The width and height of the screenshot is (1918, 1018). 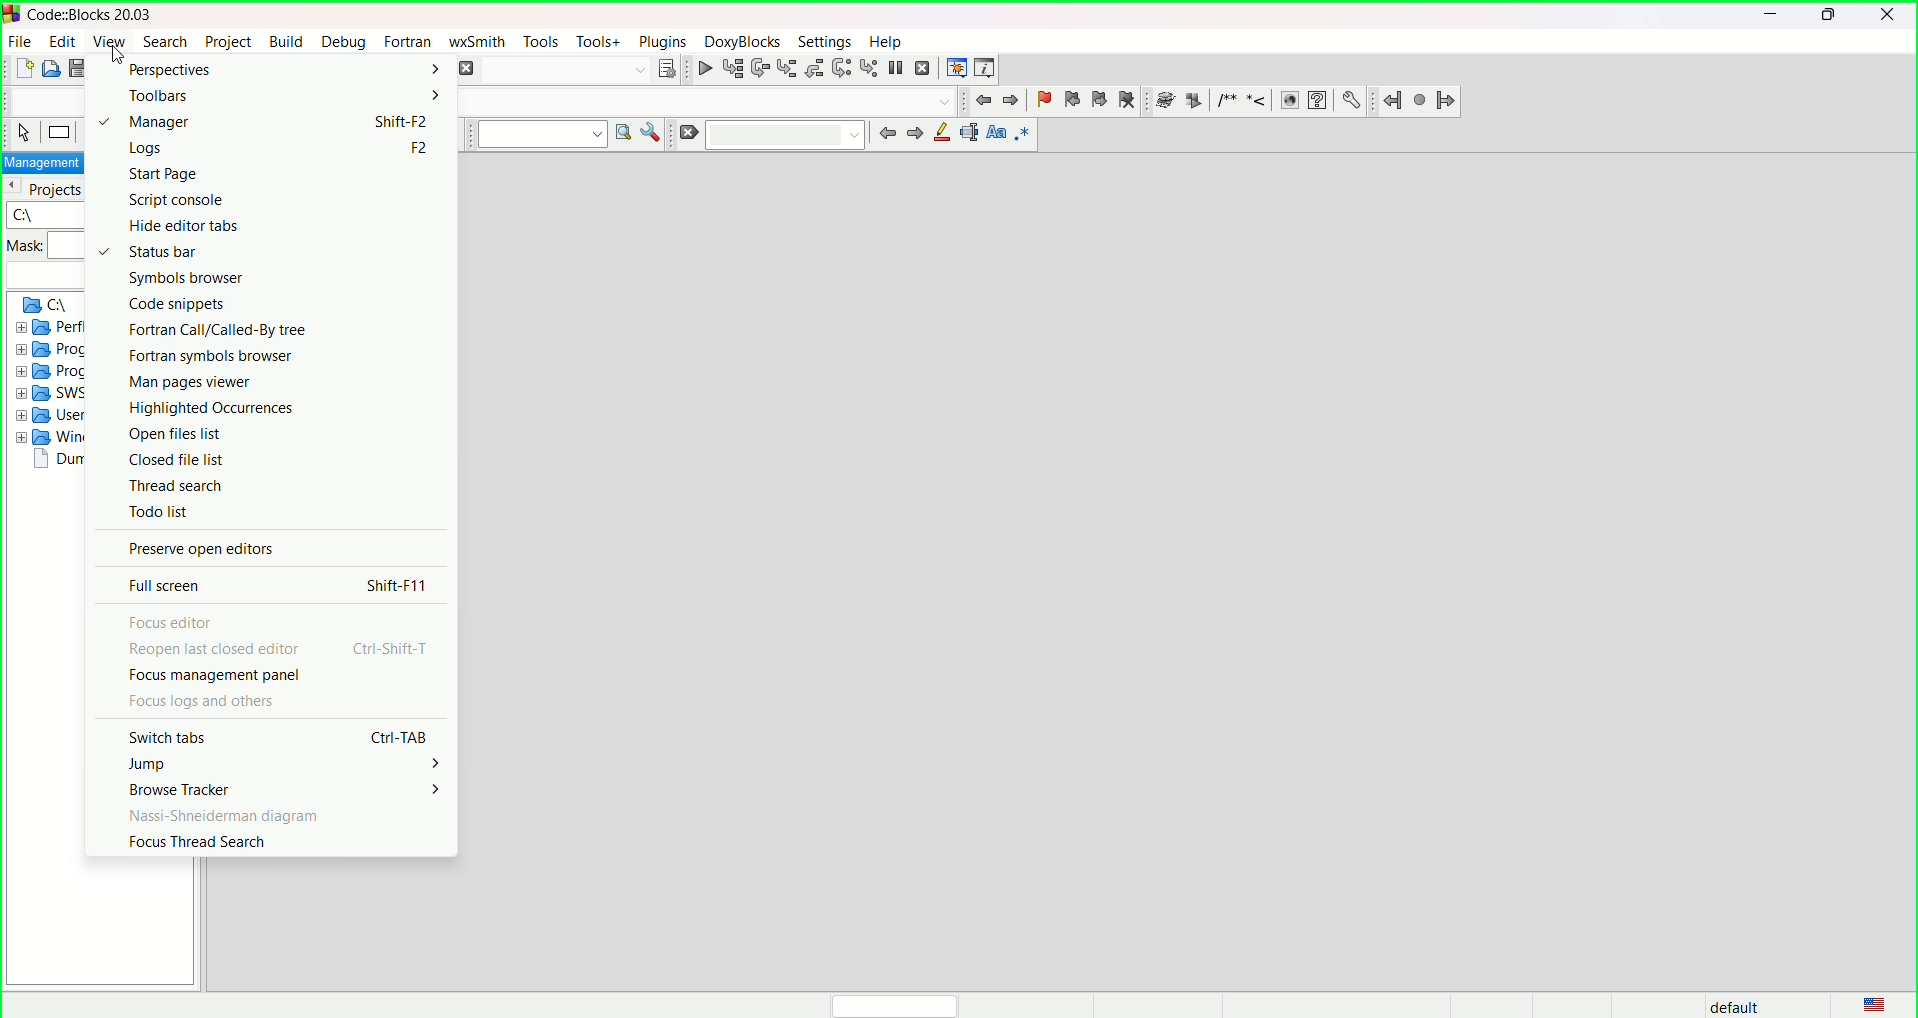 I want to click on jump back, so click(x=1391, y=102).